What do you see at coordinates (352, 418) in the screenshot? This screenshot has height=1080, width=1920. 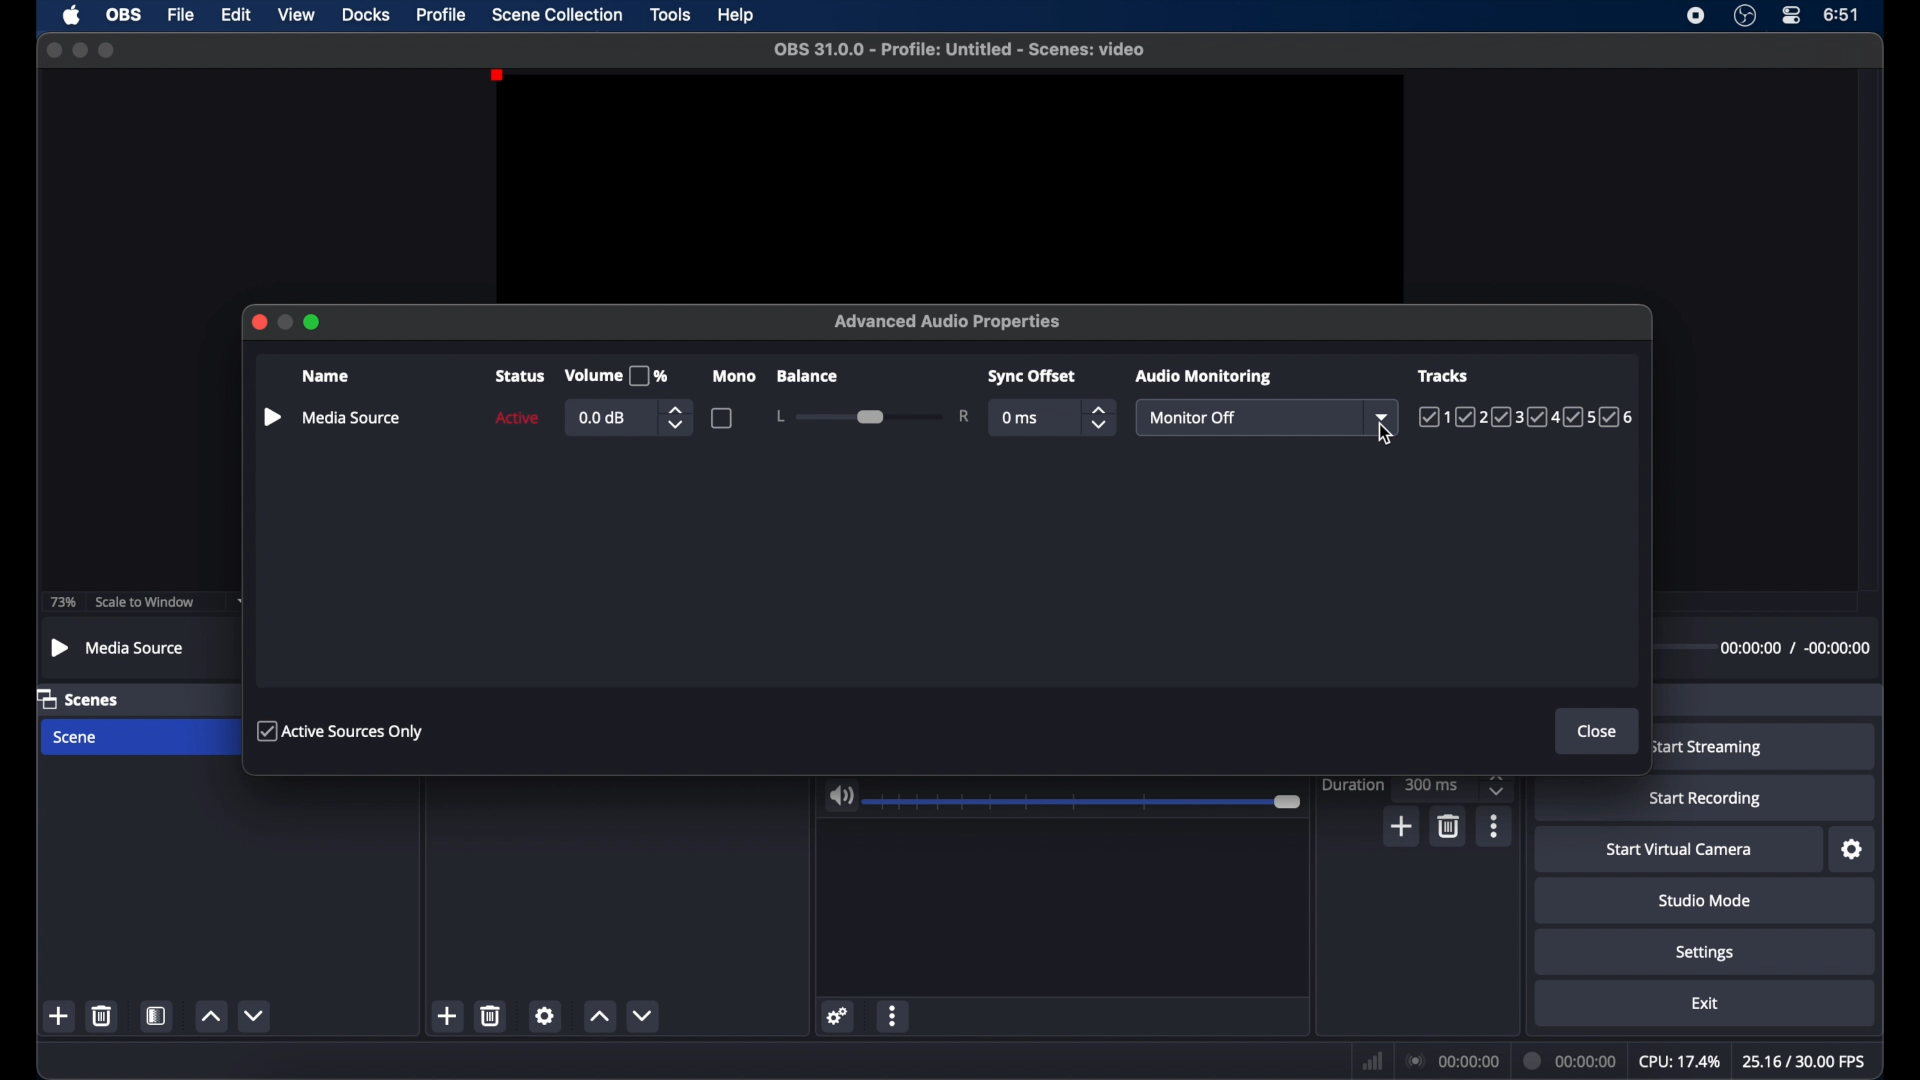 I see `media source` at bounding box center [352, 418].